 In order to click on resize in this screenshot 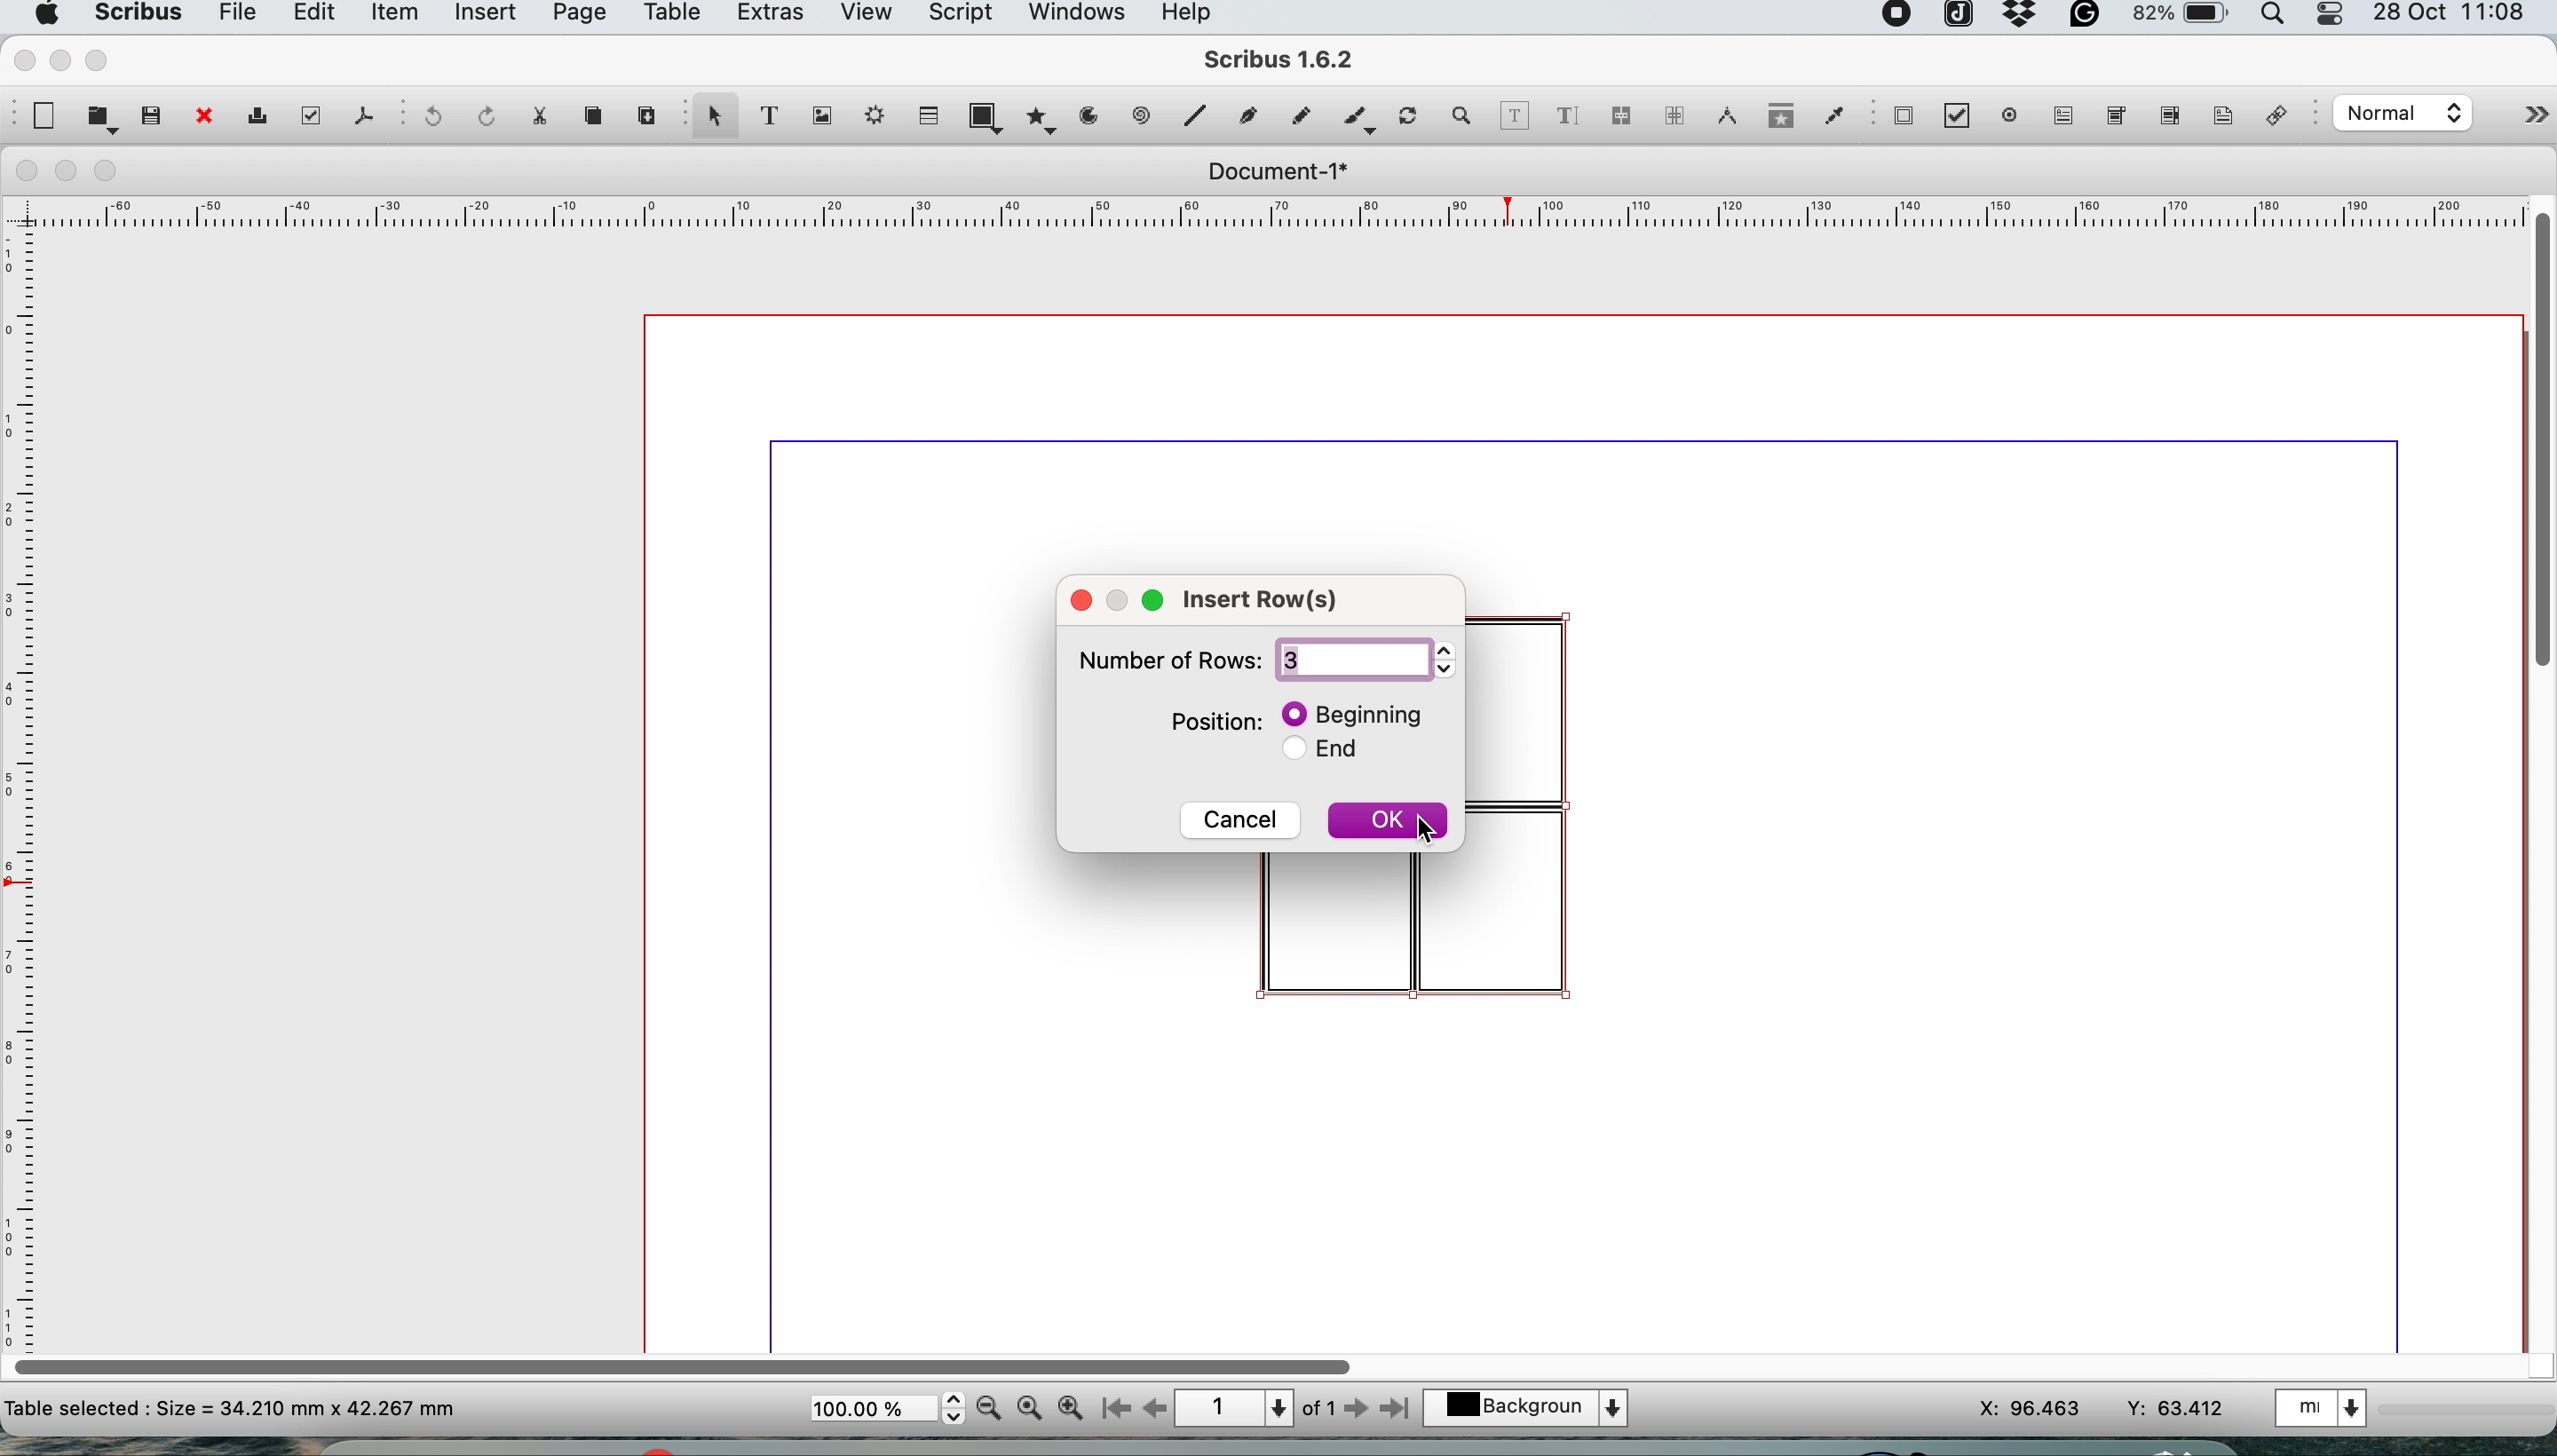, I will do `click(1123, 596)`.